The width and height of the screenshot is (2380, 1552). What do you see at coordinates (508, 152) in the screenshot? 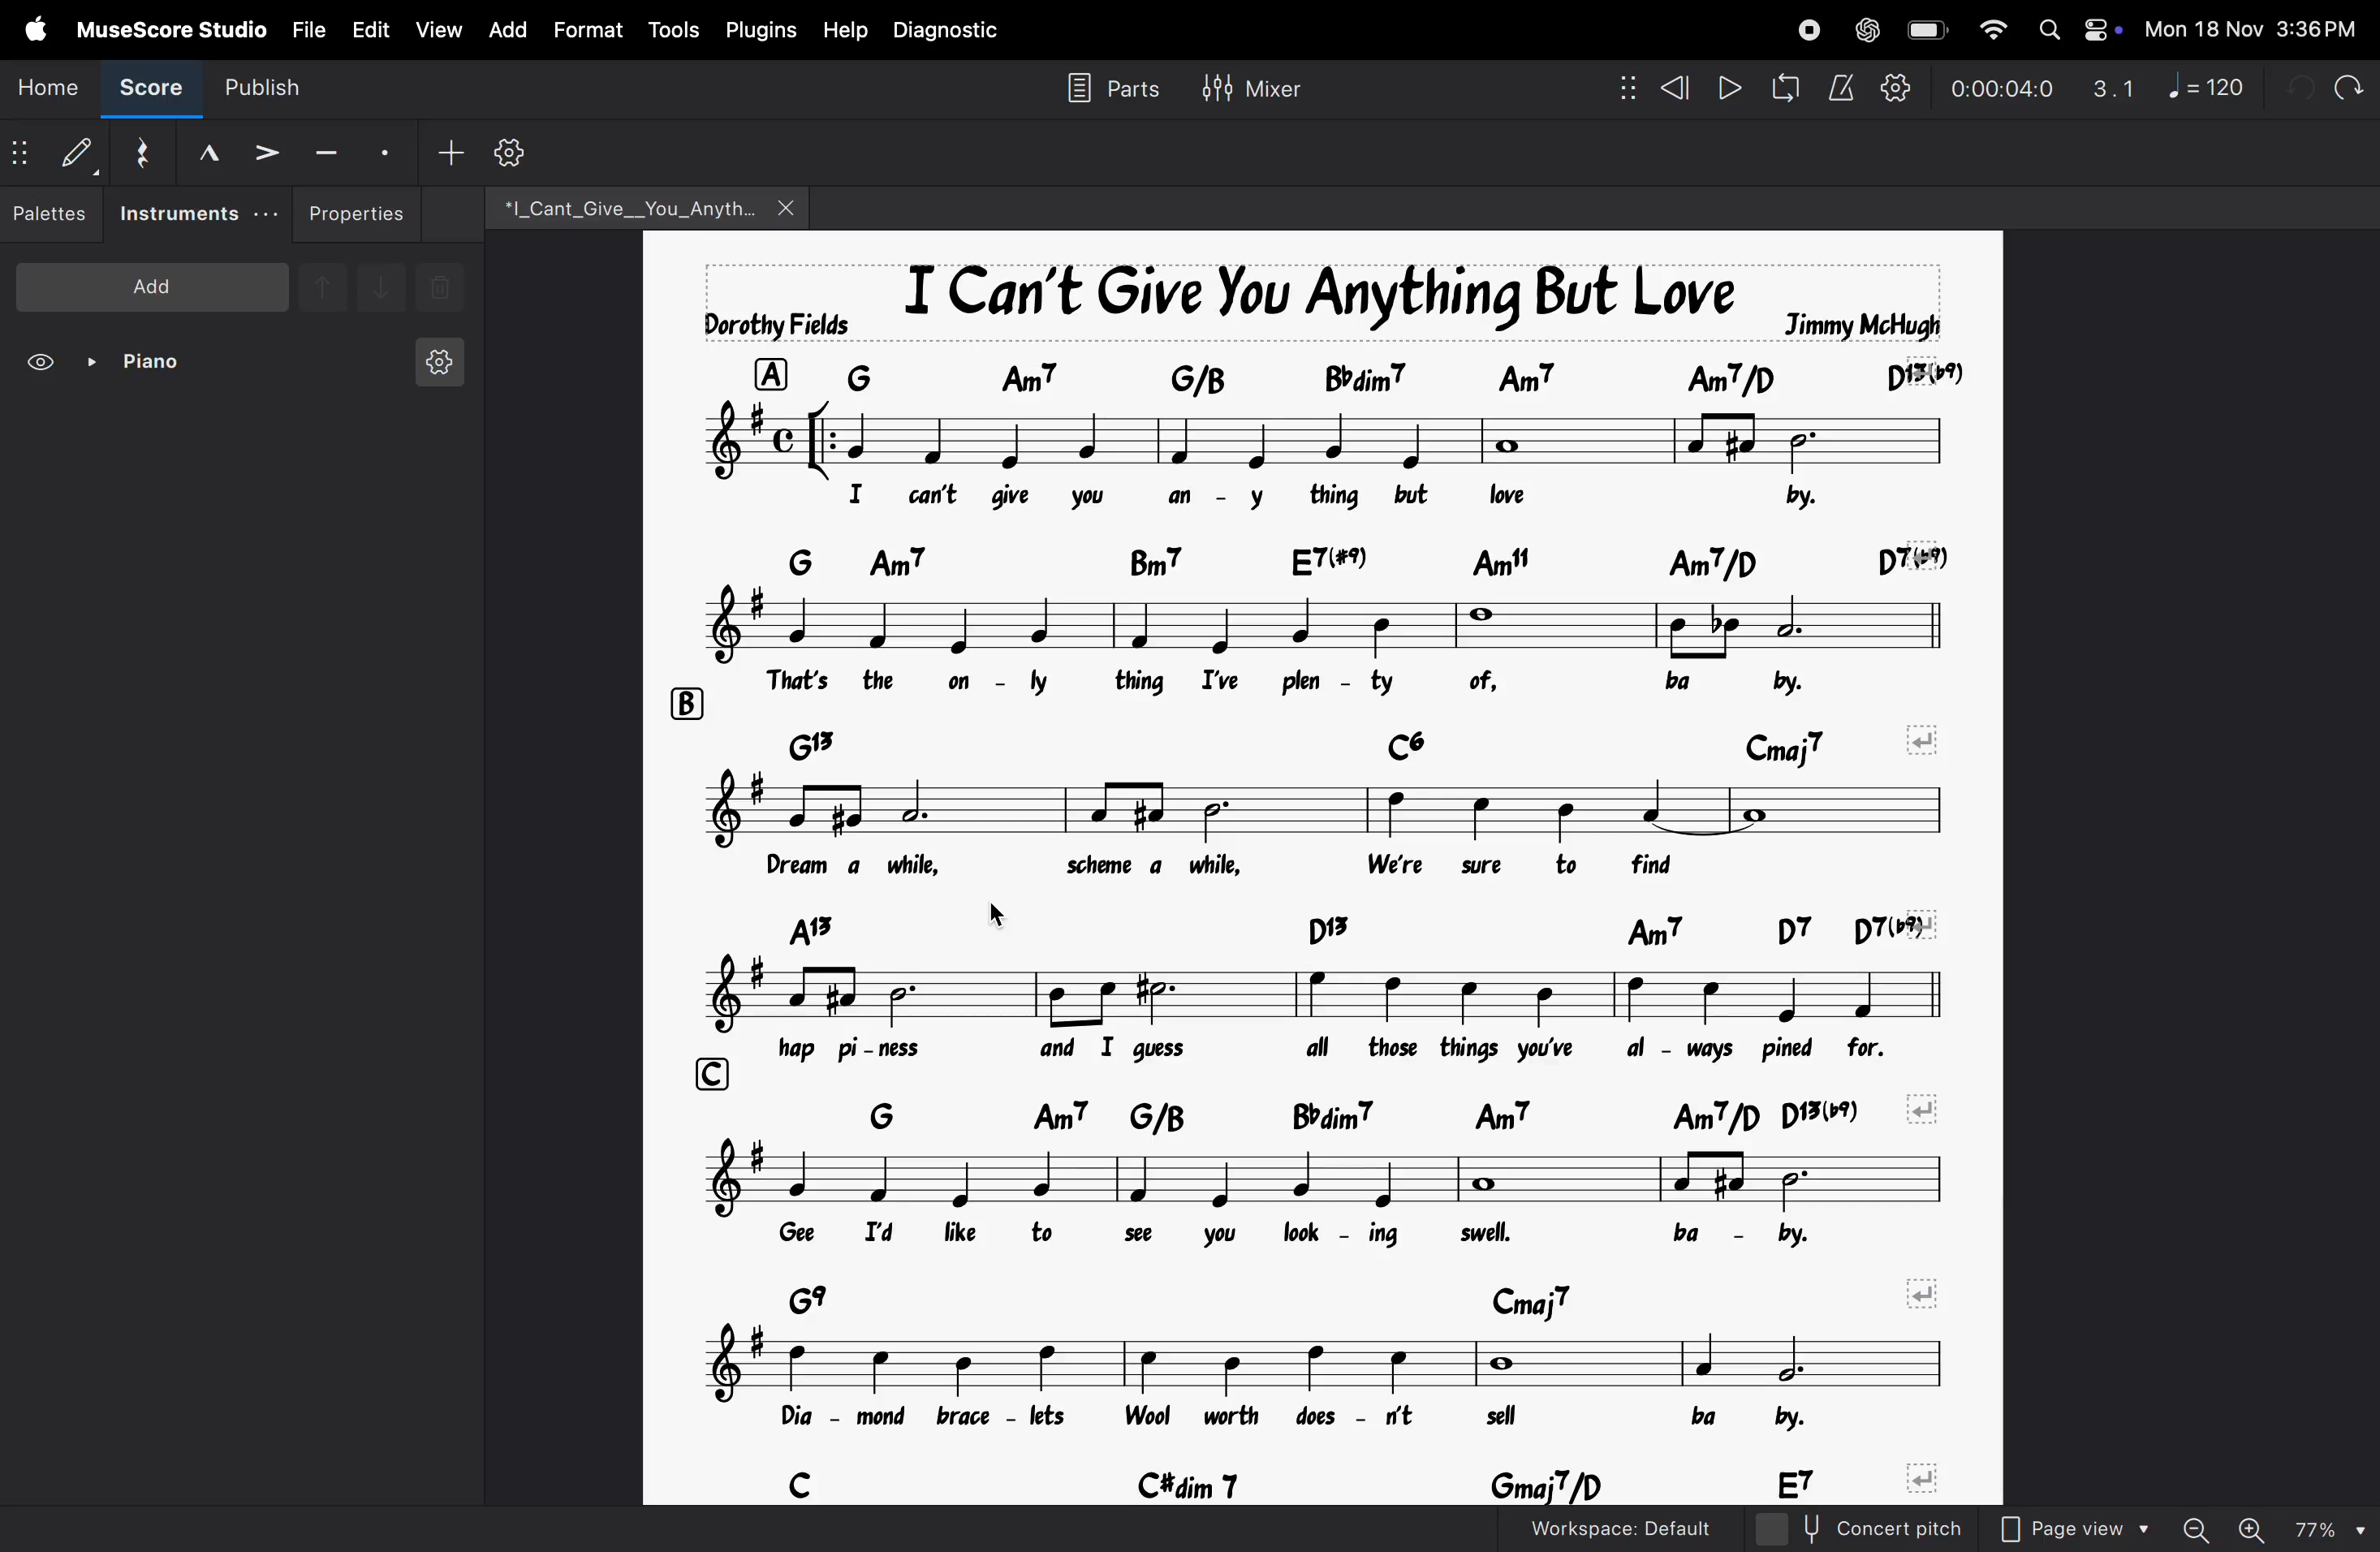
I see `settings` at bounding box center [508, 152].